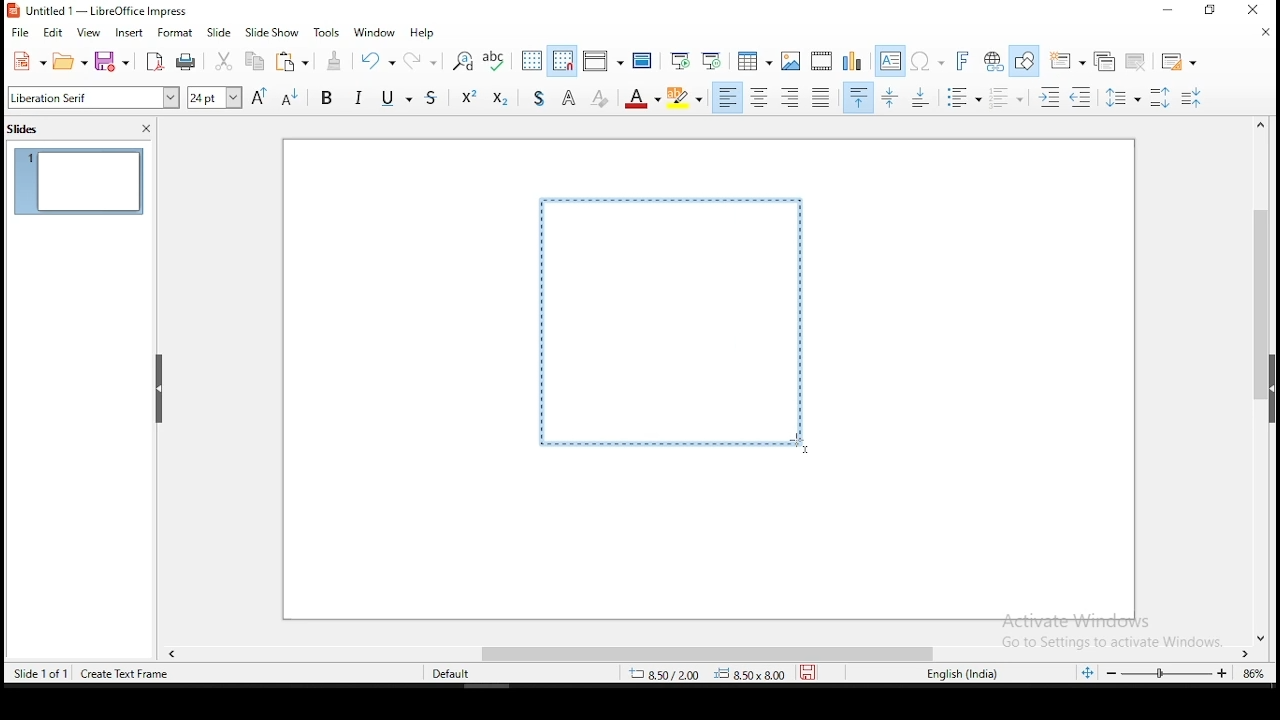 Image resolution: width=1280 pixels, height=720 pixels. What do you see at coordinates (672, 323) in the screenshot?
I see `active text box` at bounding box center [672, 323].